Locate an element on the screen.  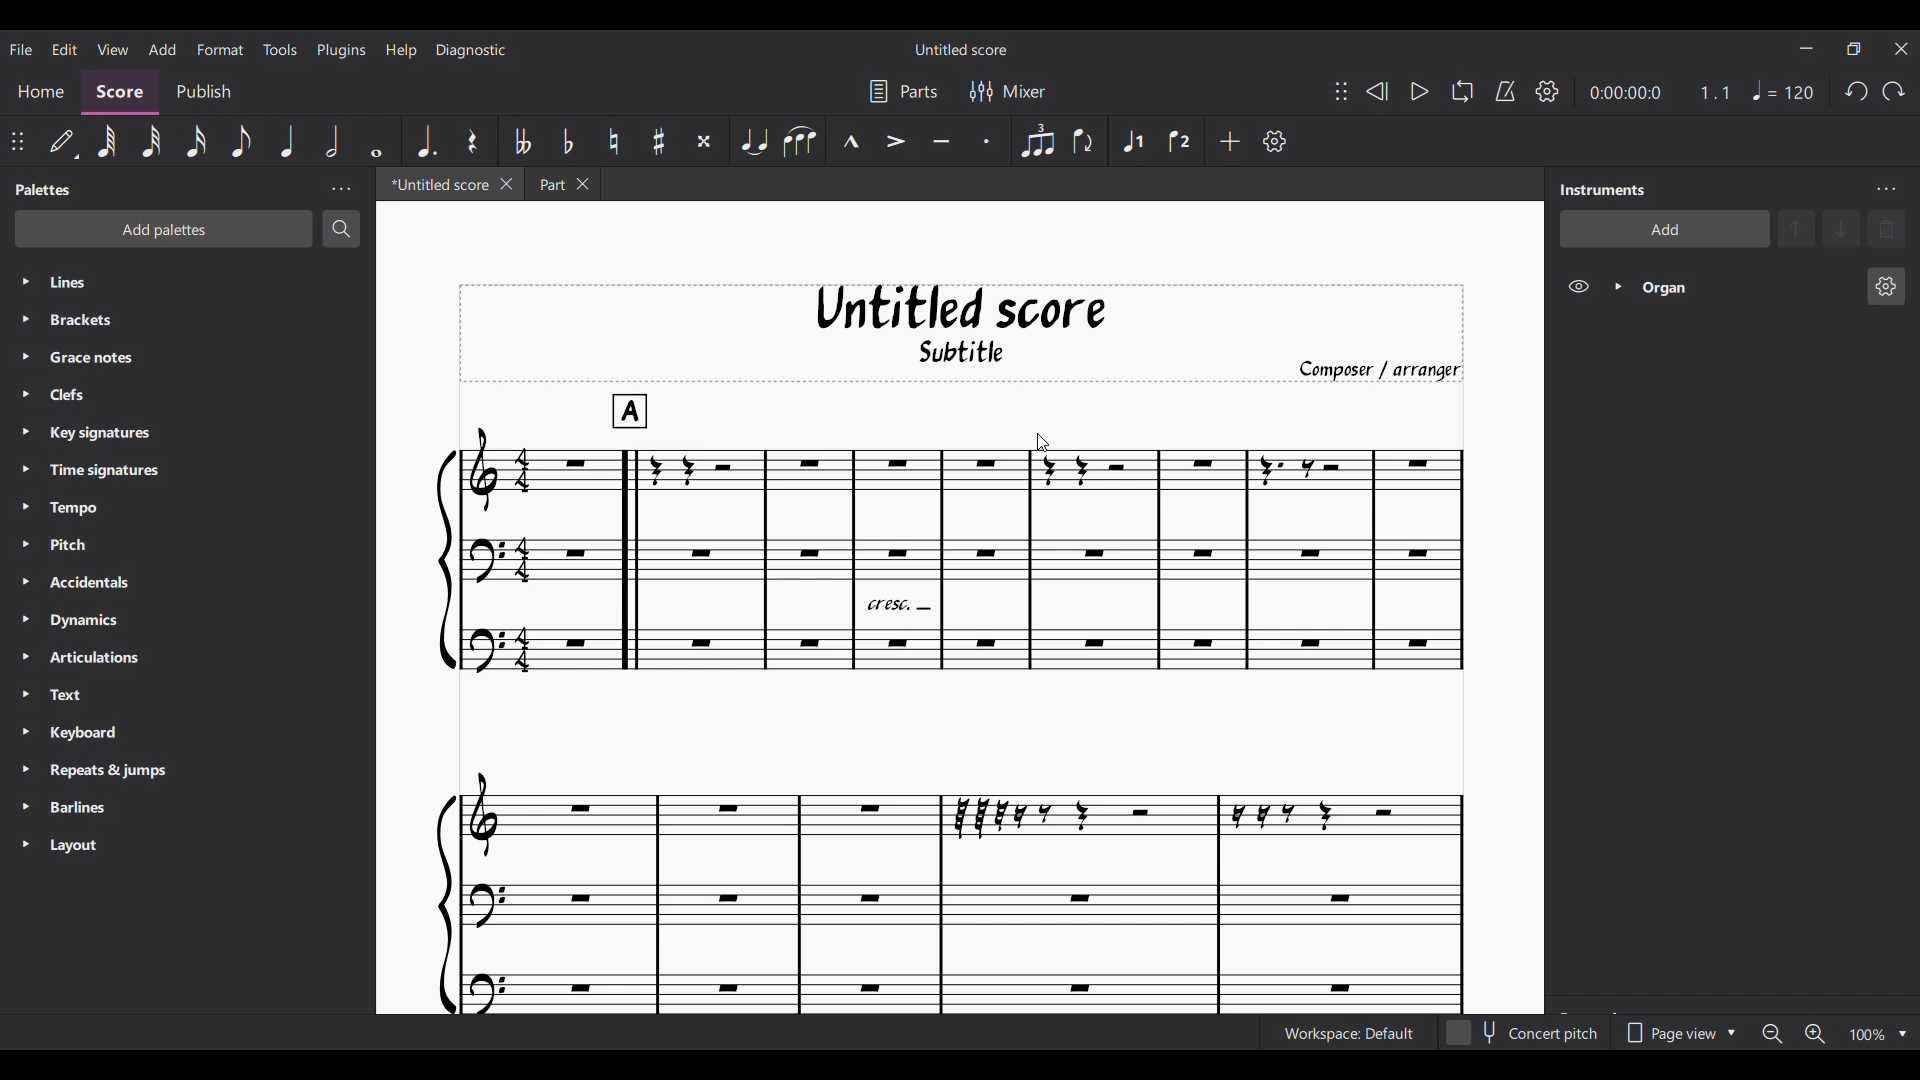
Accent is located at coordinates (896, 142).